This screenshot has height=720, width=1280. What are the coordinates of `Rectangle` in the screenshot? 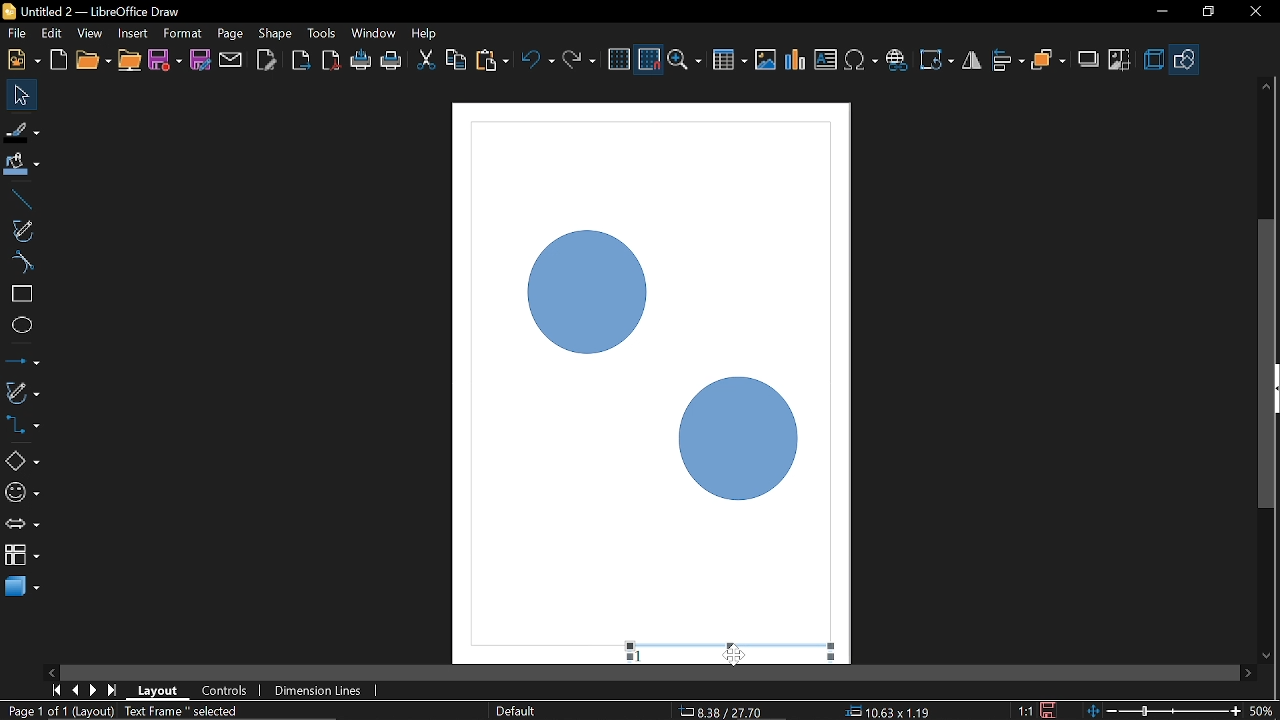 It's located at (21, 294).